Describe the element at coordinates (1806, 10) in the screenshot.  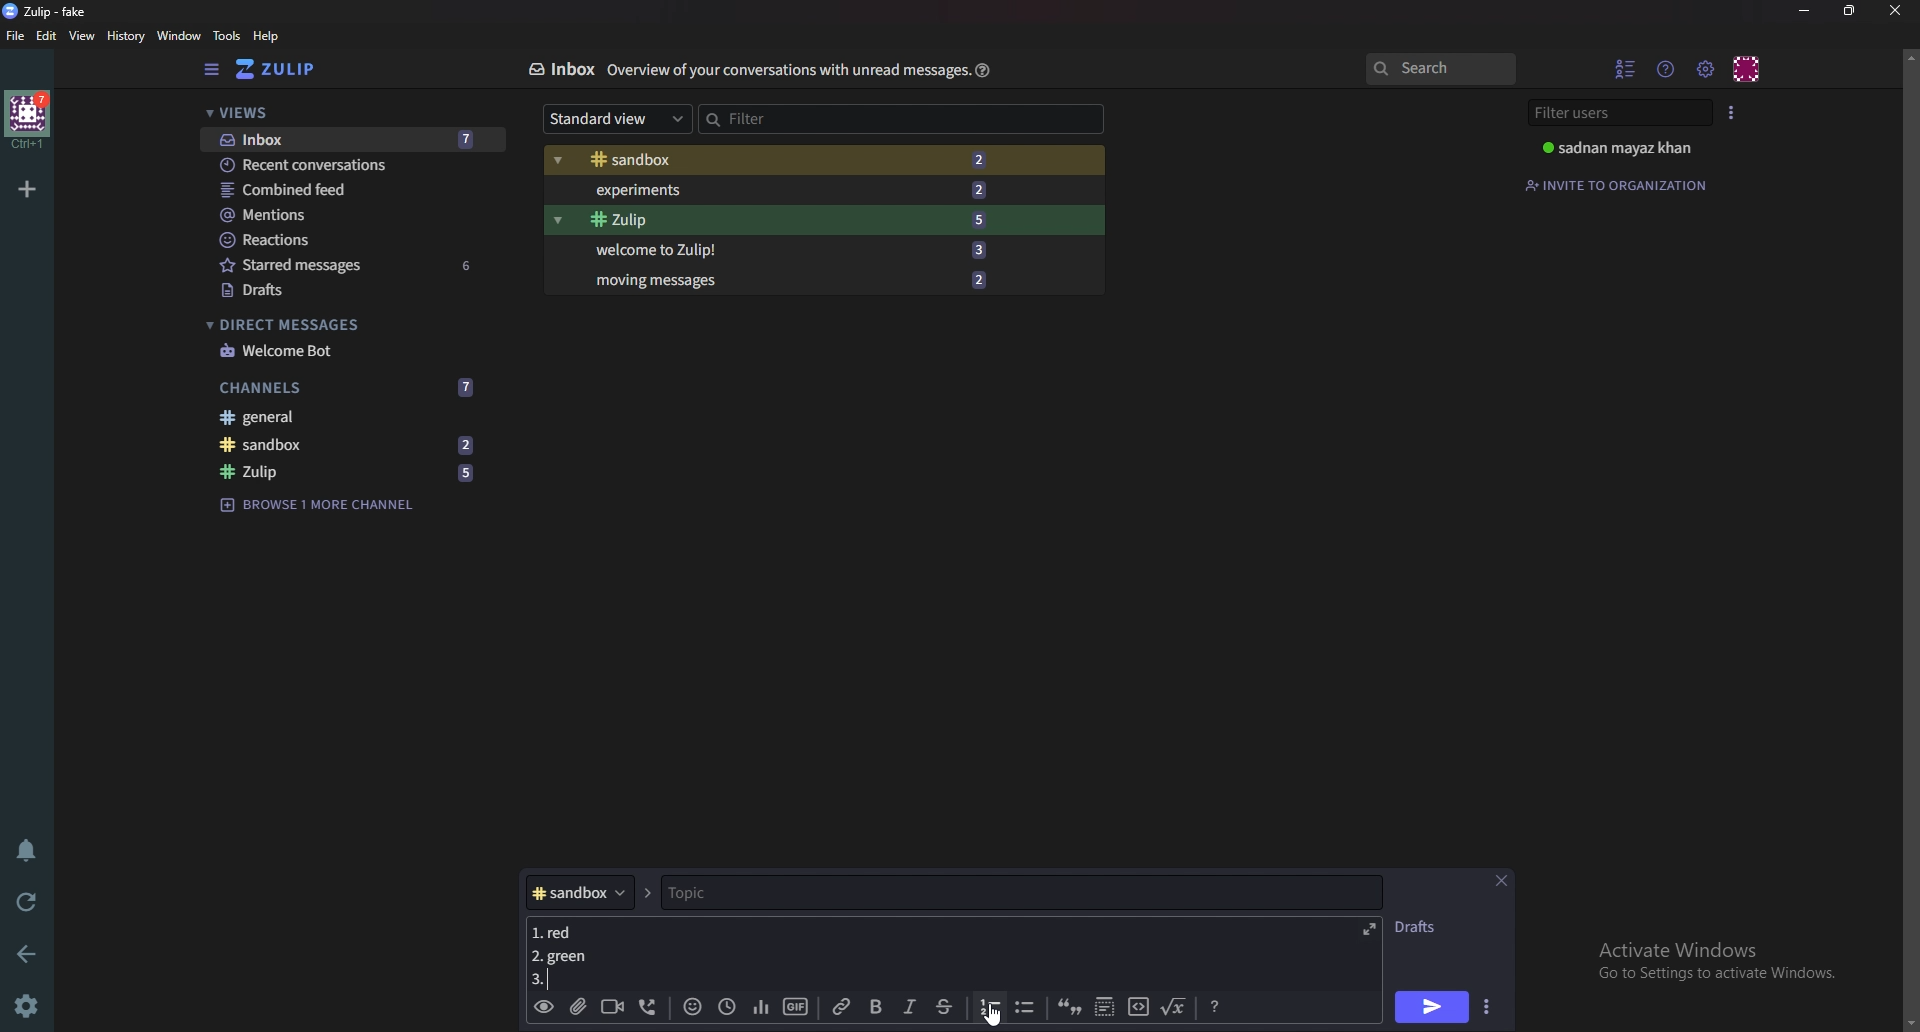
I see `Minimize` at that location.